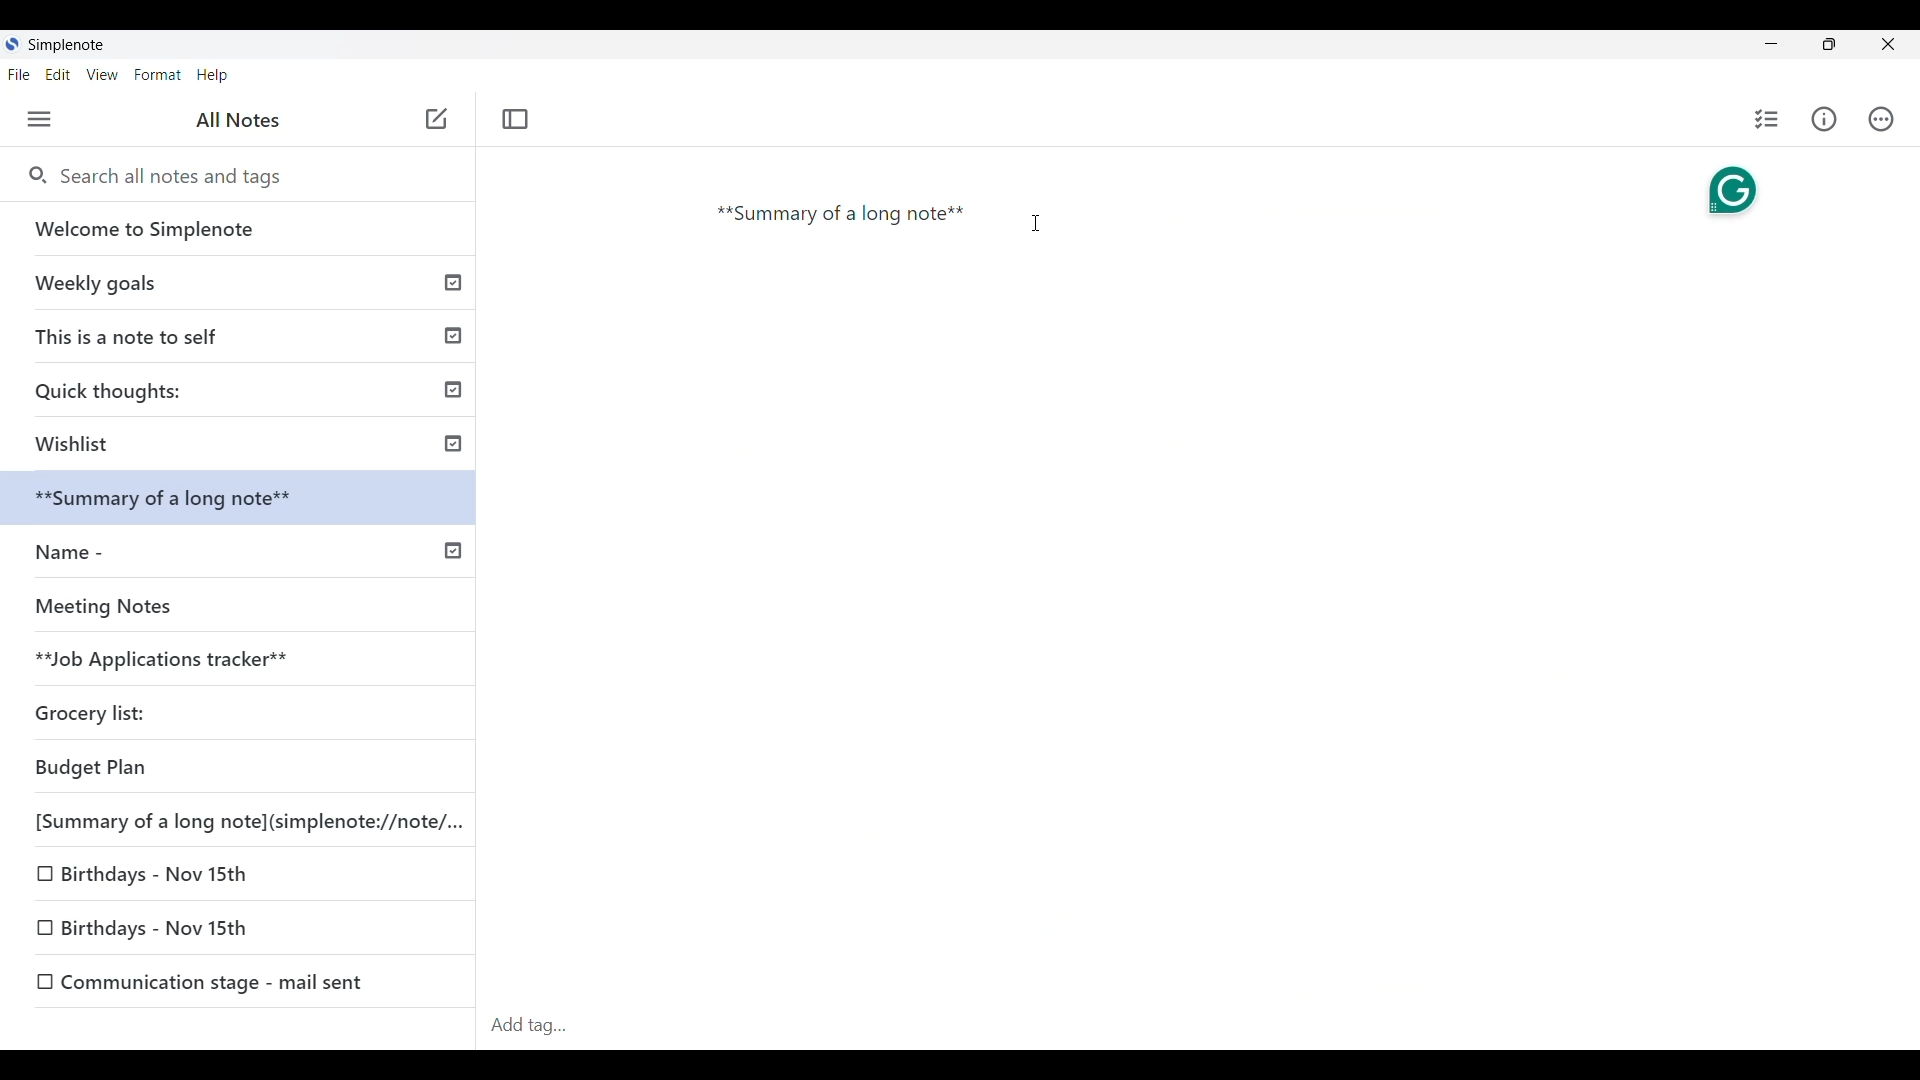 The image size is (1920, 1080). I want to click on Quick thoughts:, so click(246, 385).